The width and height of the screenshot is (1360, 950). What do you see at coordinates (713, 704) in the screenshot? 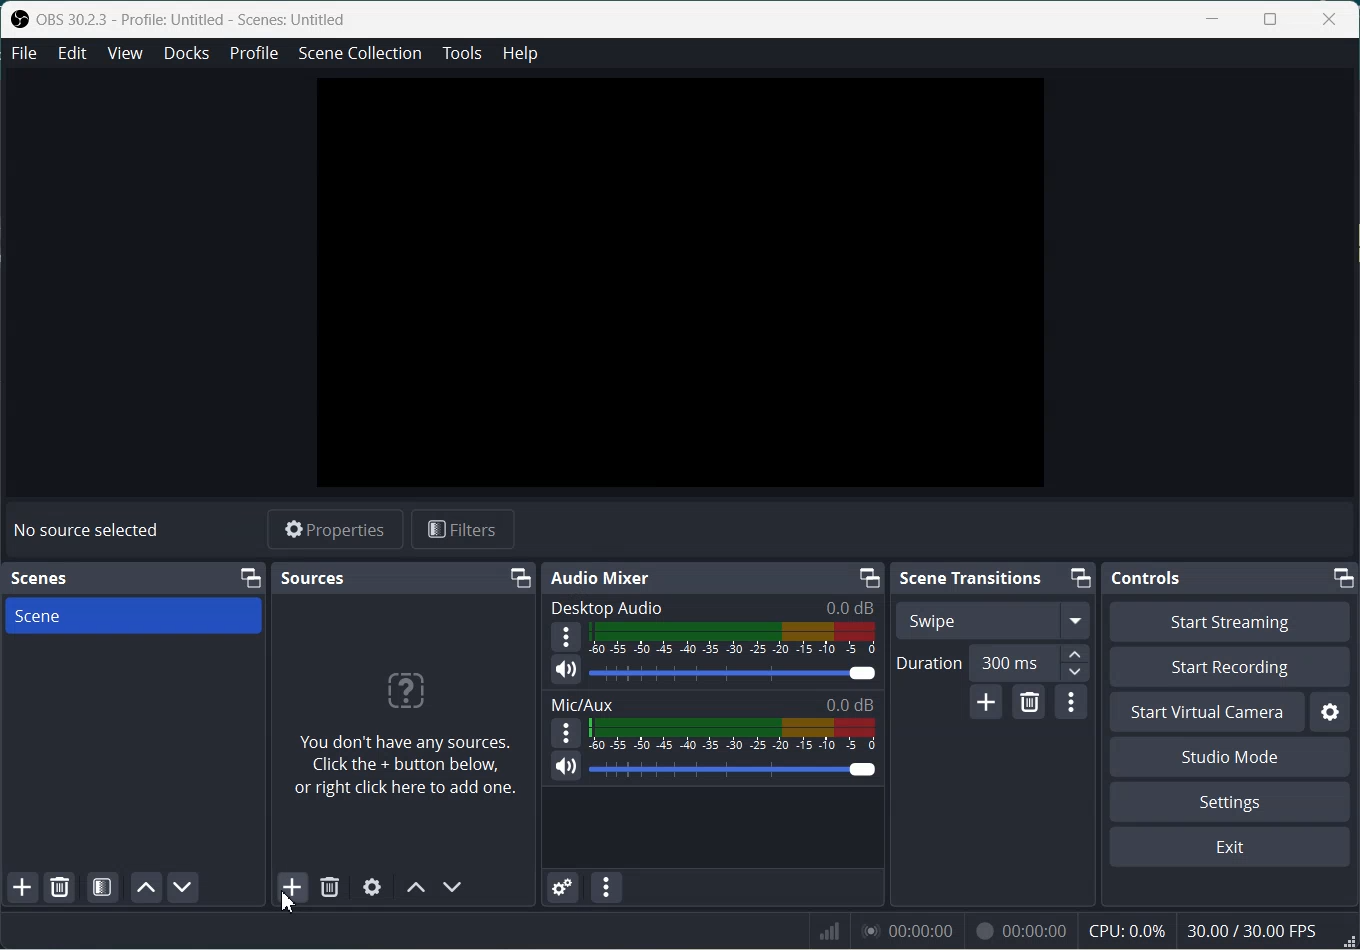
I see `Mic/Aux 0.0dB` at bounding box center [713, 704].